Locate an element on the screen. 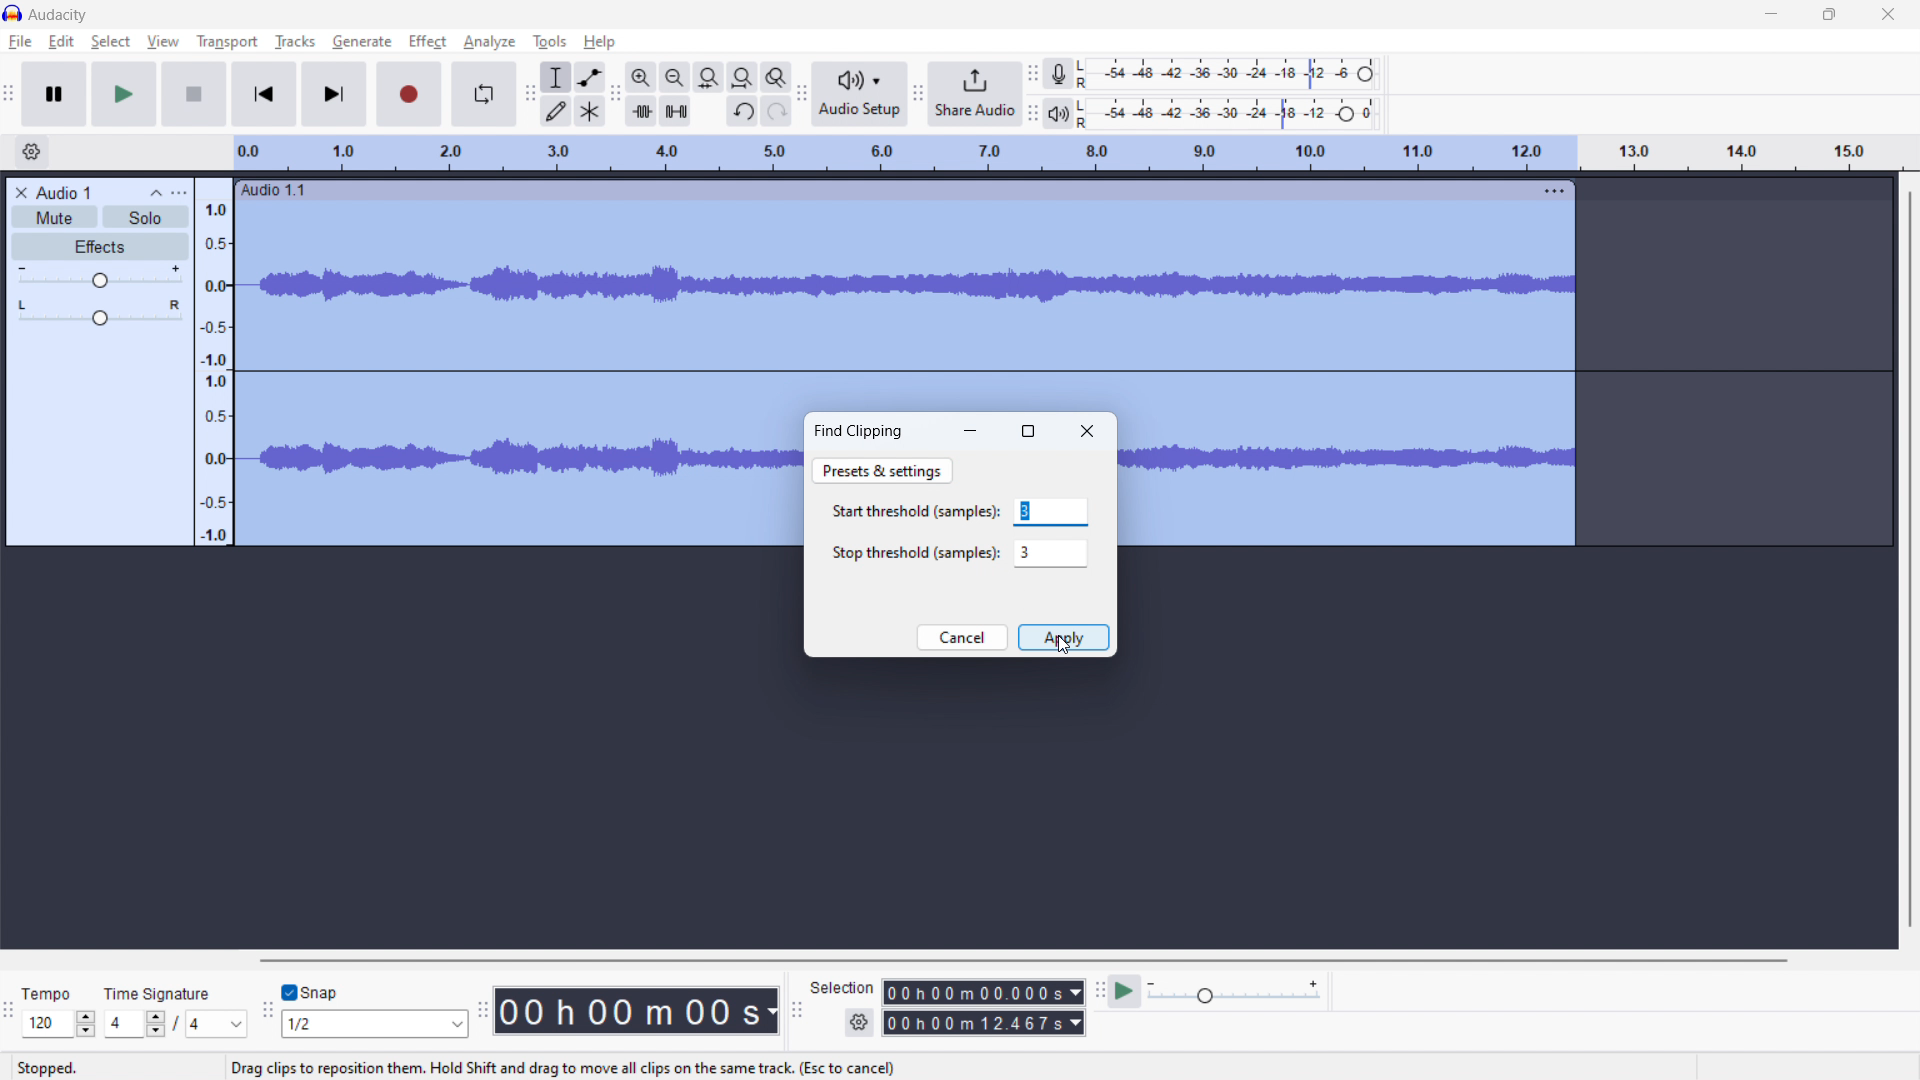  solo is located at coordinates (145, 217).